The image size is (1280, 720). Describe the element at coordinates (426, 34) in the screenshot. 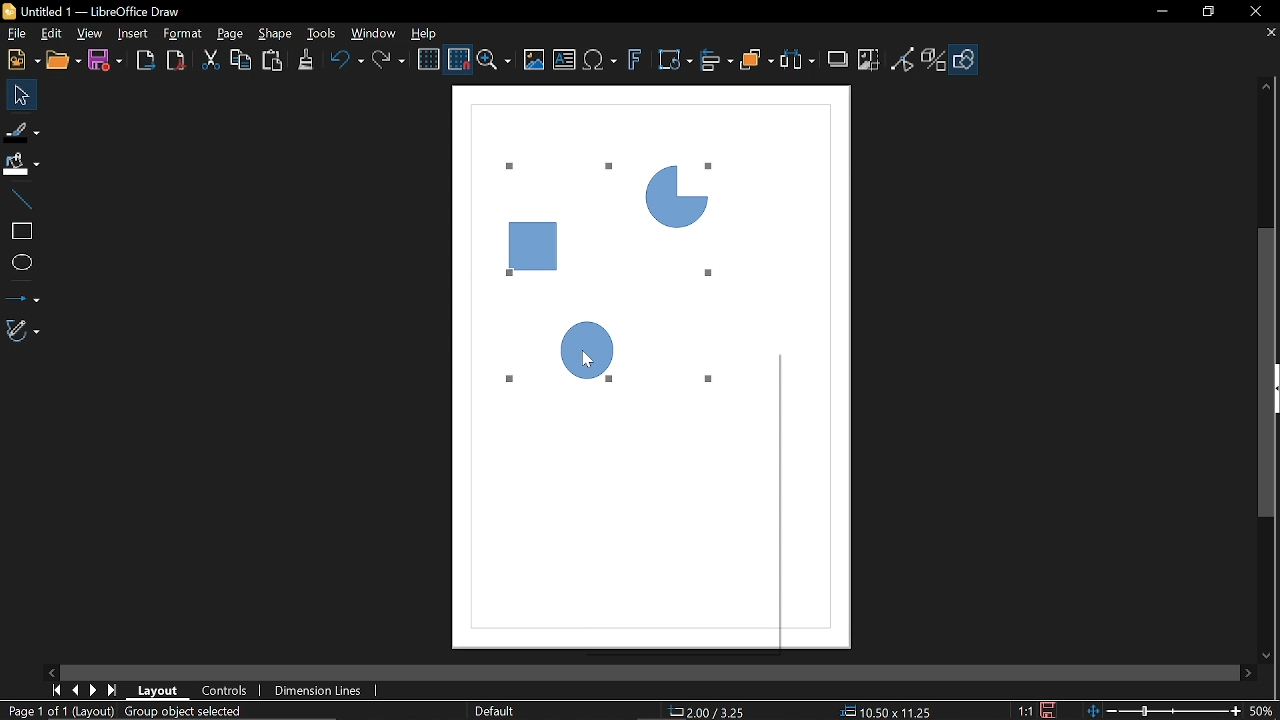

I see `Help` at that location.